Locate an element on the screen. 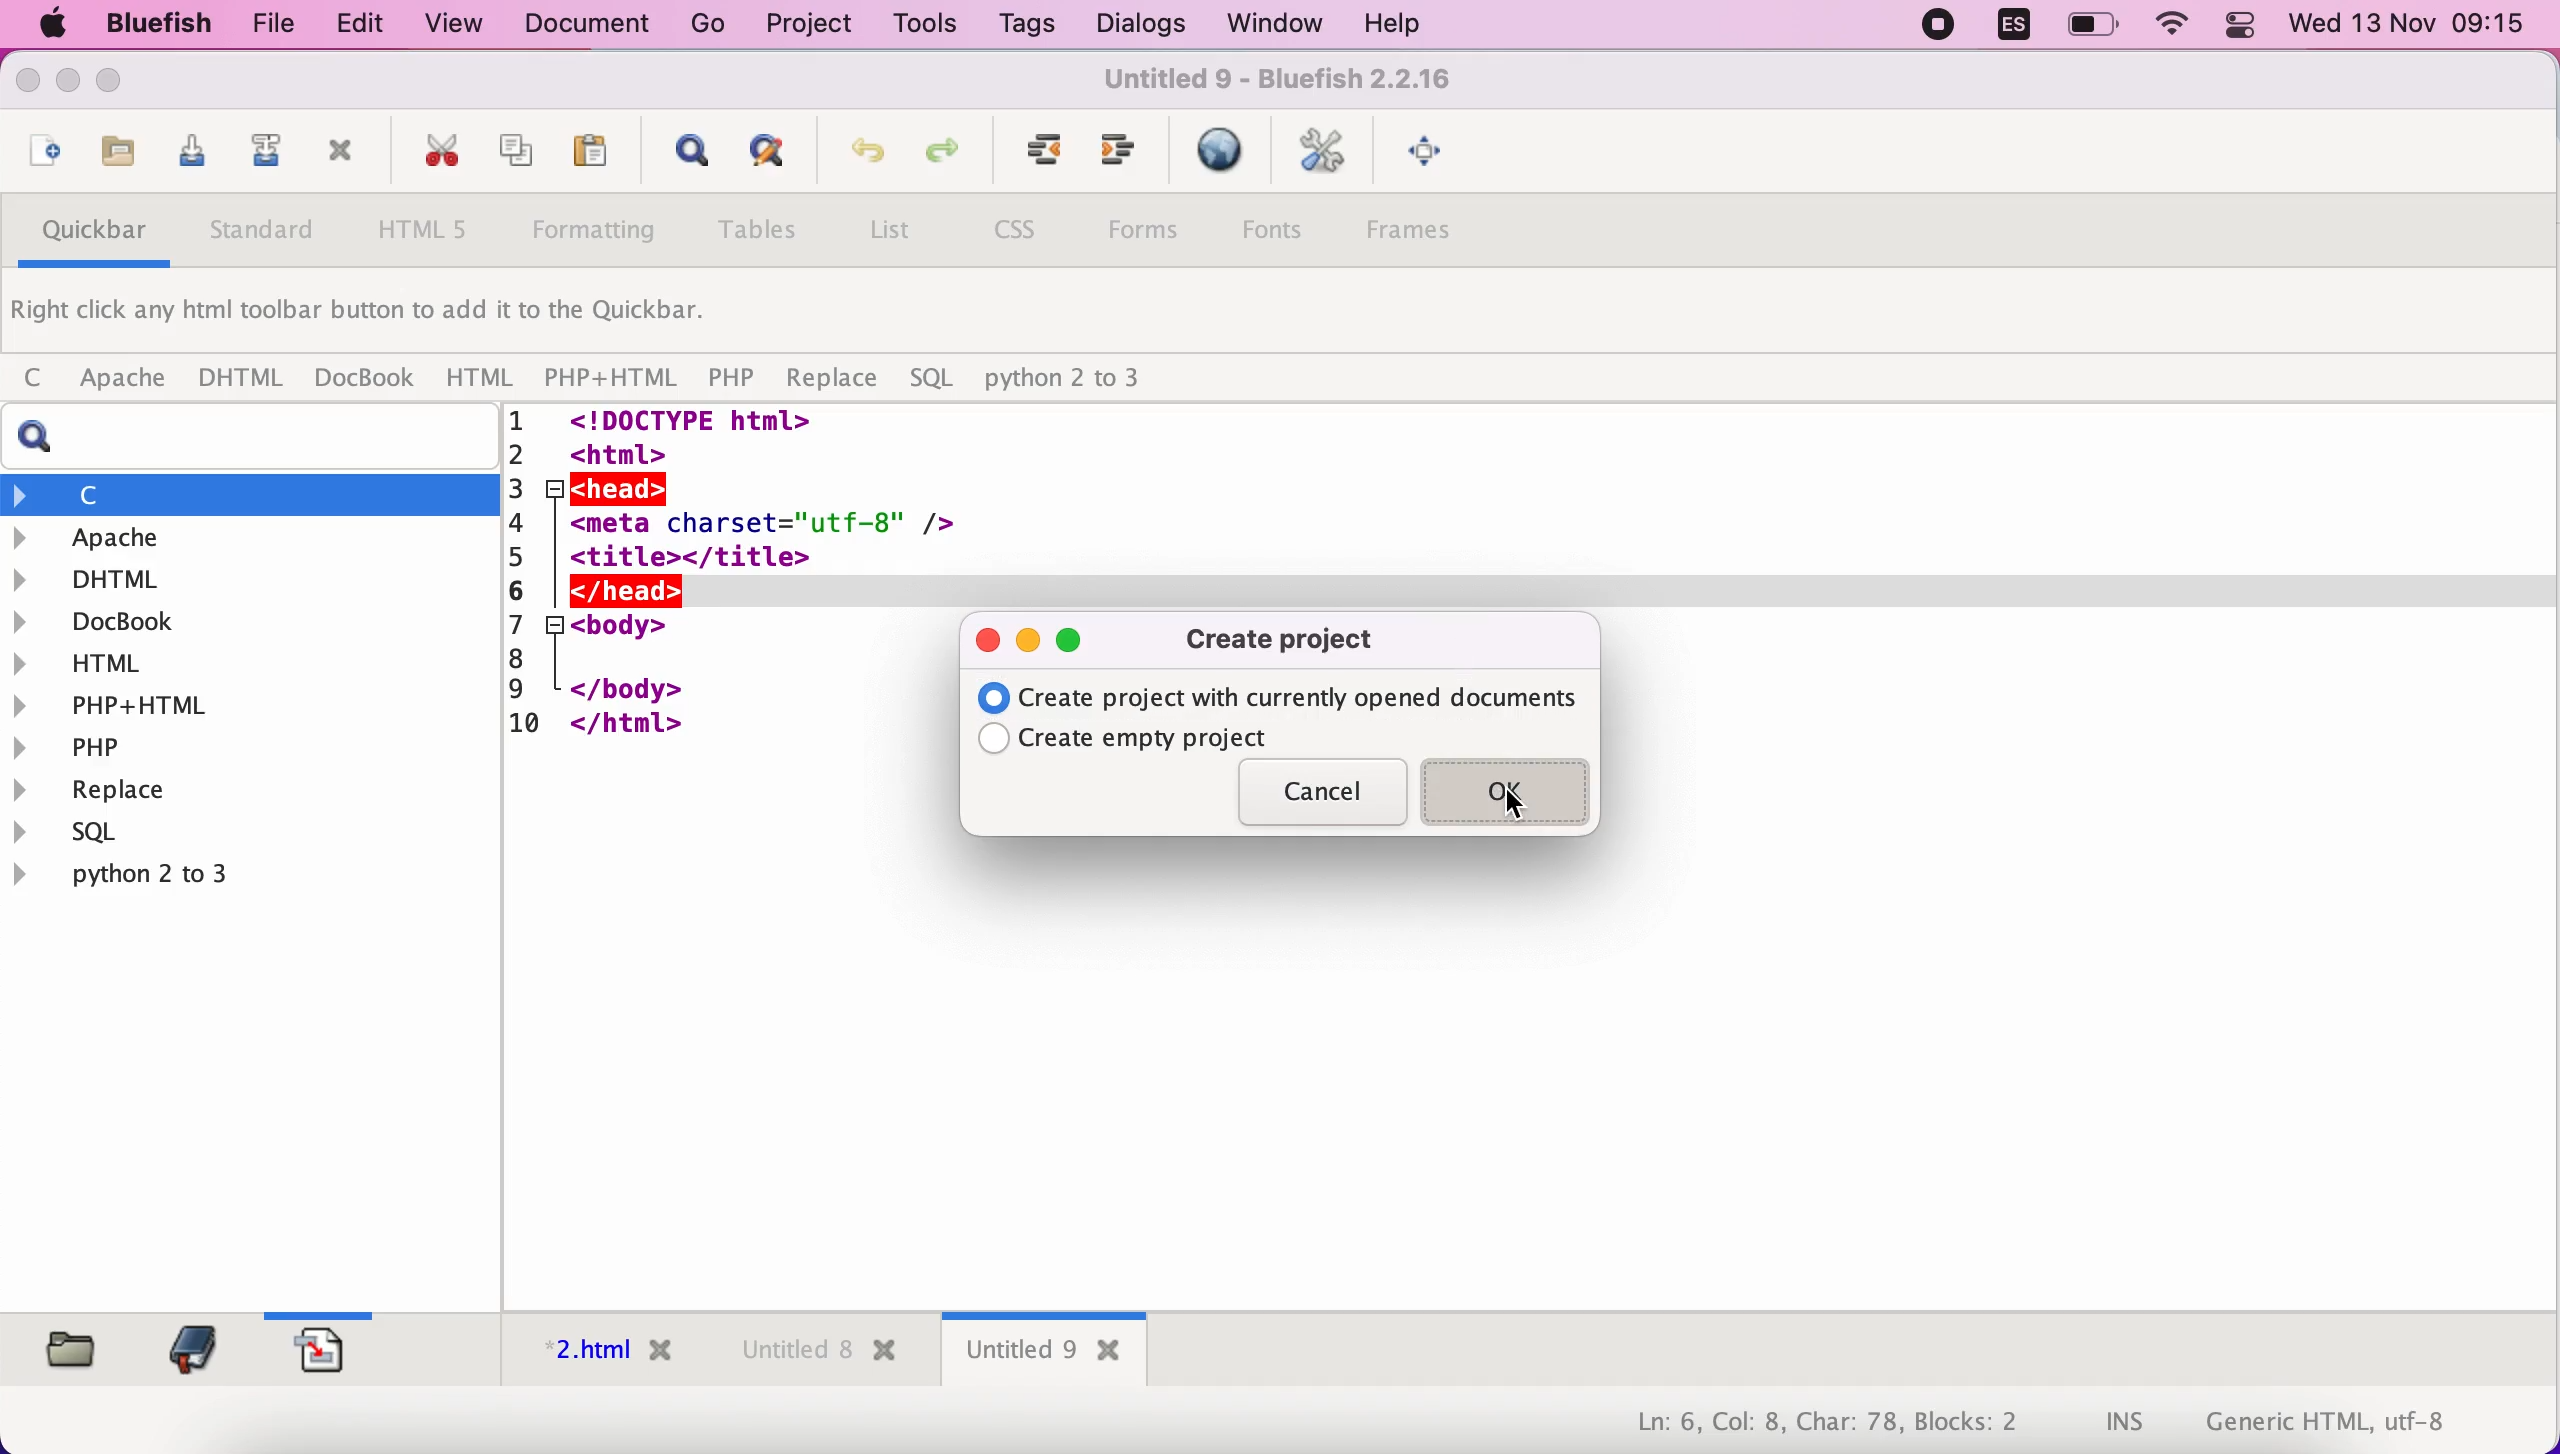  php is located at coordinates (733, 380).